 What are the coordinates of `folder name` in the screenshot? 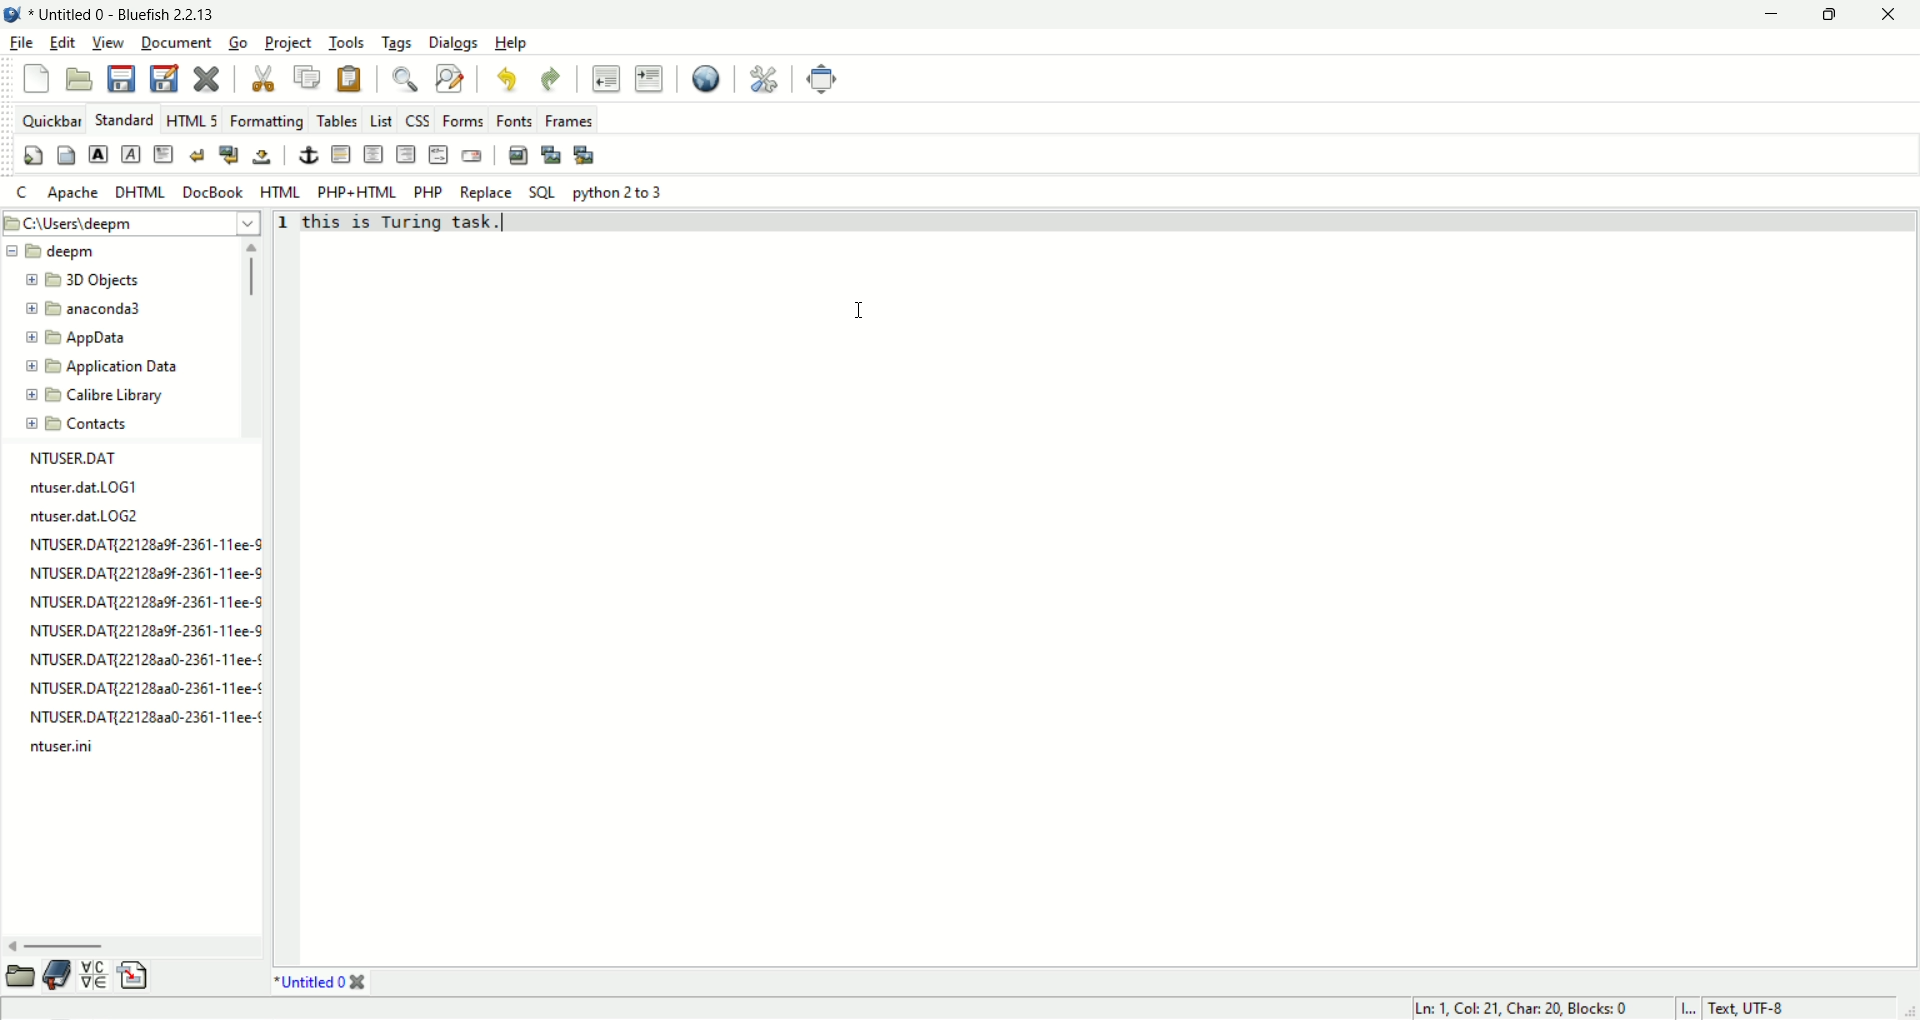 It's located at (88, 339).